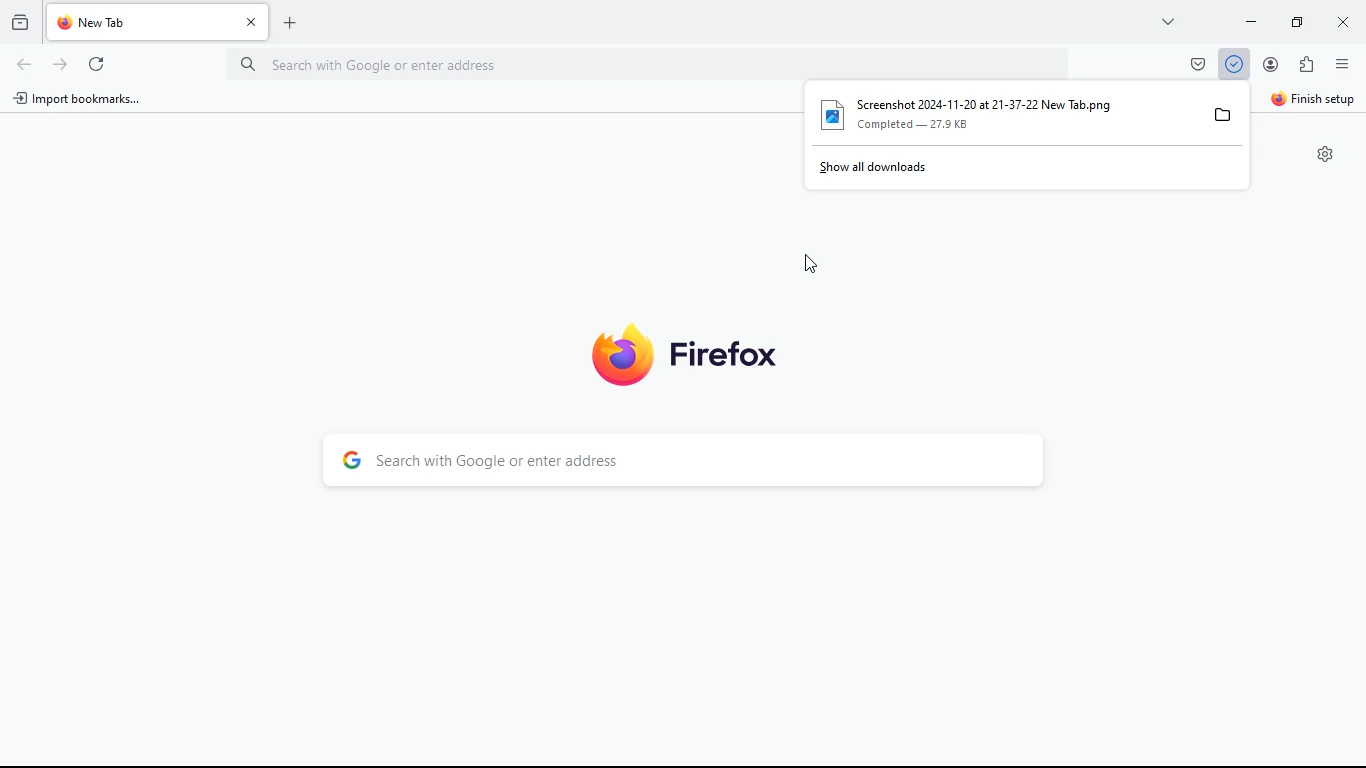 The image size is (1366, 768). What do you see at coordinates (1270, 65) in the screenshot?
I see `profile` at bounding box center [1270, 65].